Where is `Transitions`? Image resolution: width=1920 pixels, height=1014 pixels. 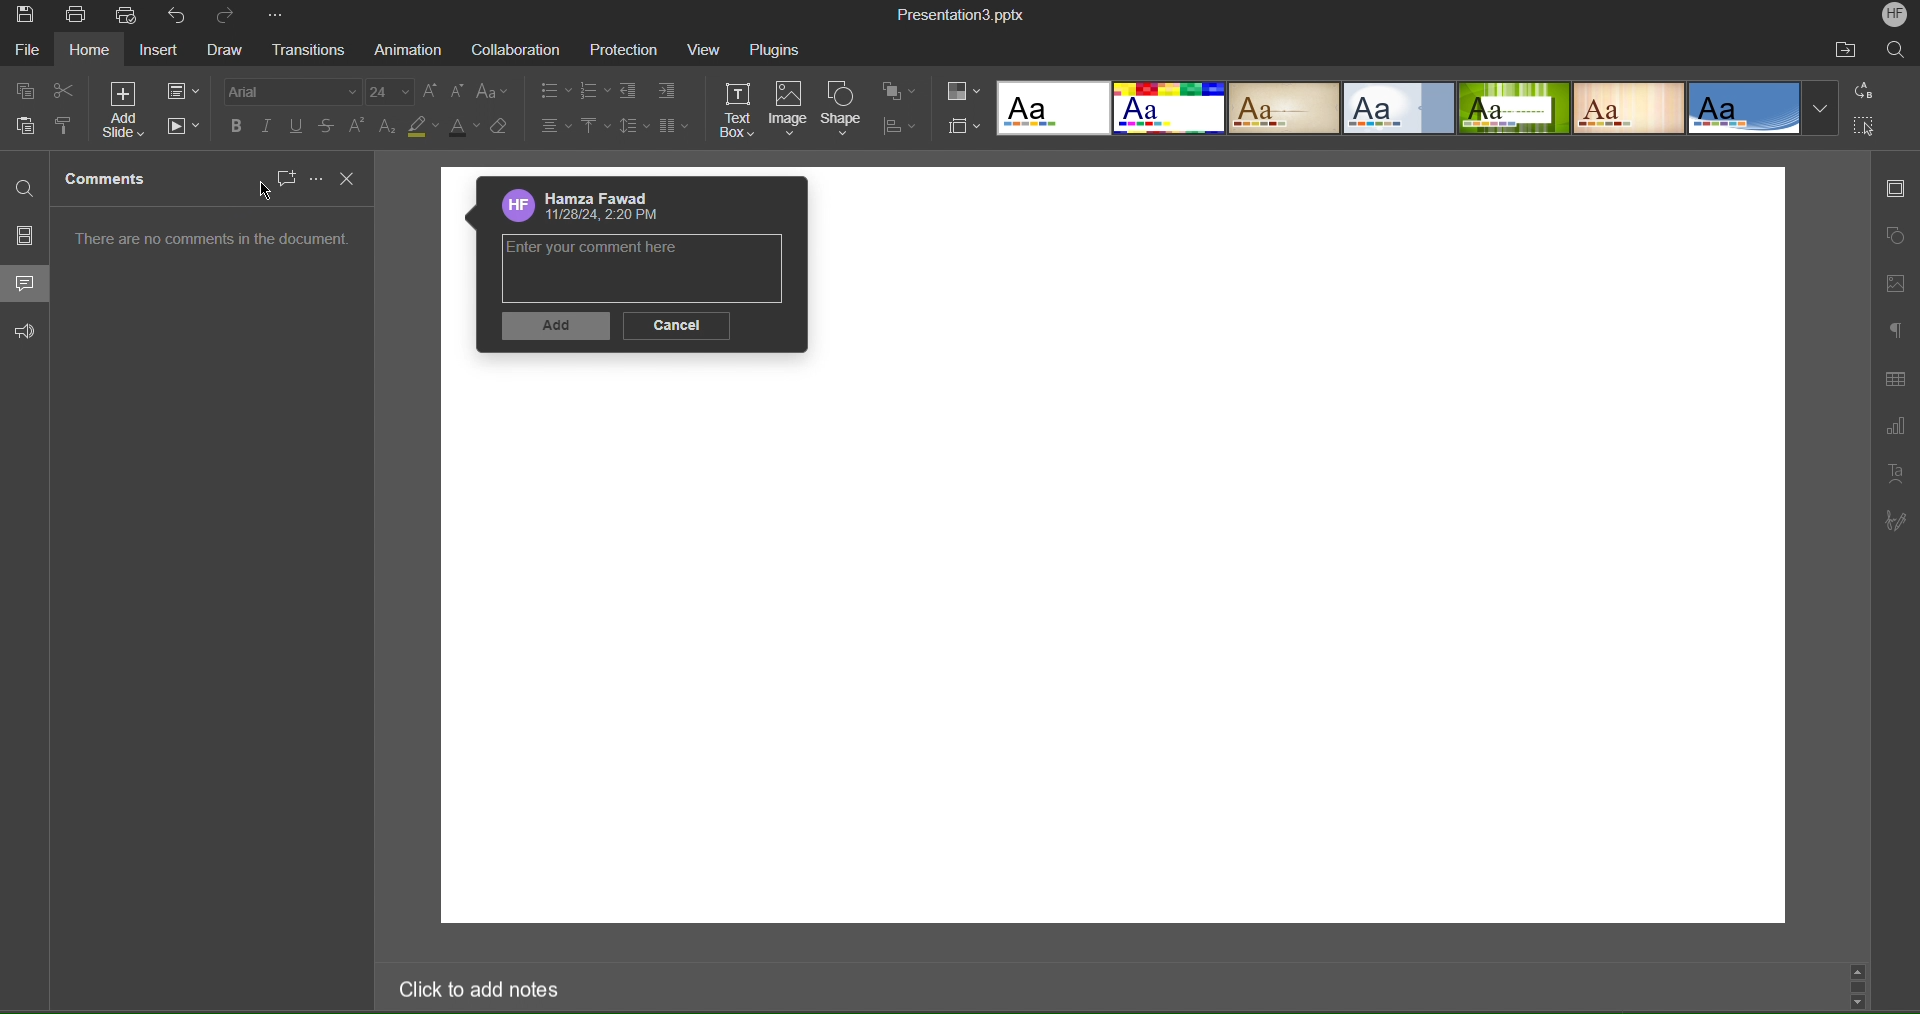
Transitions is located at coordinates (309, 50).